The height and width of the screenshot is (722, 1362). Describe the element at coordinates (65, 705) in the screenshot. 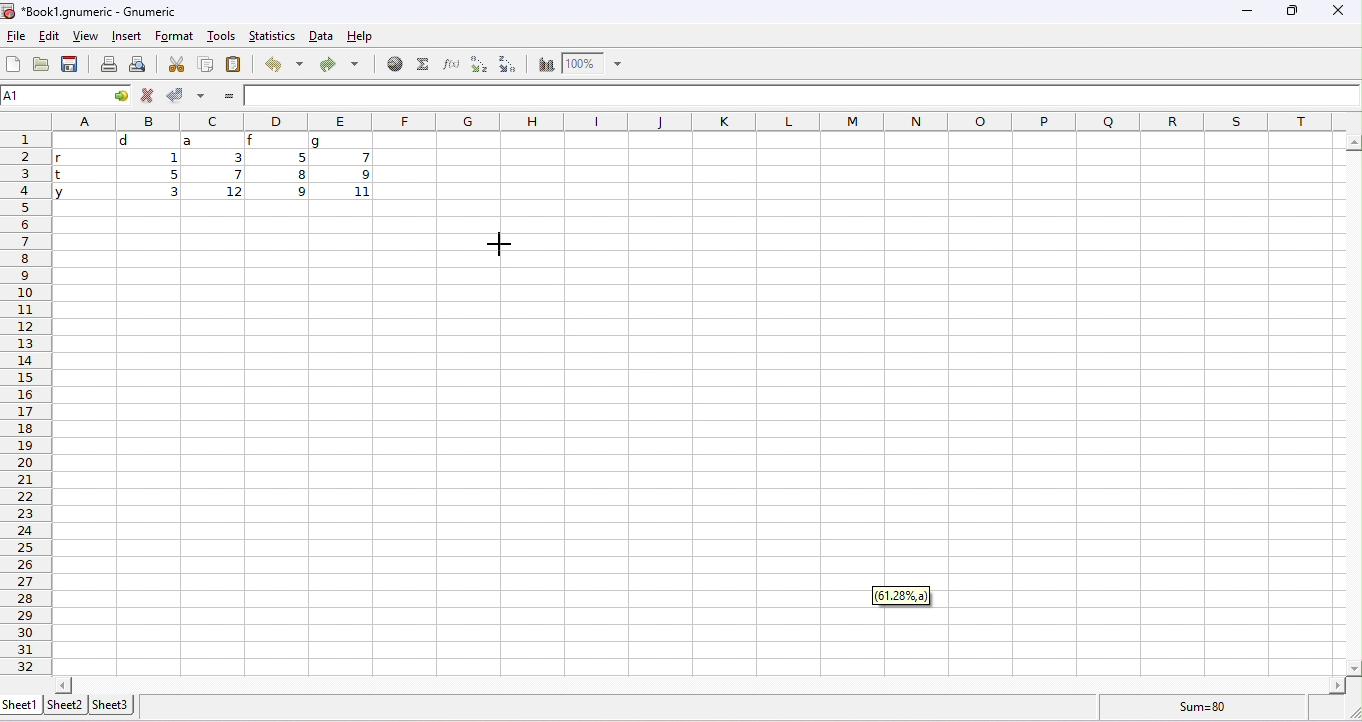

I see `sheet2` at that location.